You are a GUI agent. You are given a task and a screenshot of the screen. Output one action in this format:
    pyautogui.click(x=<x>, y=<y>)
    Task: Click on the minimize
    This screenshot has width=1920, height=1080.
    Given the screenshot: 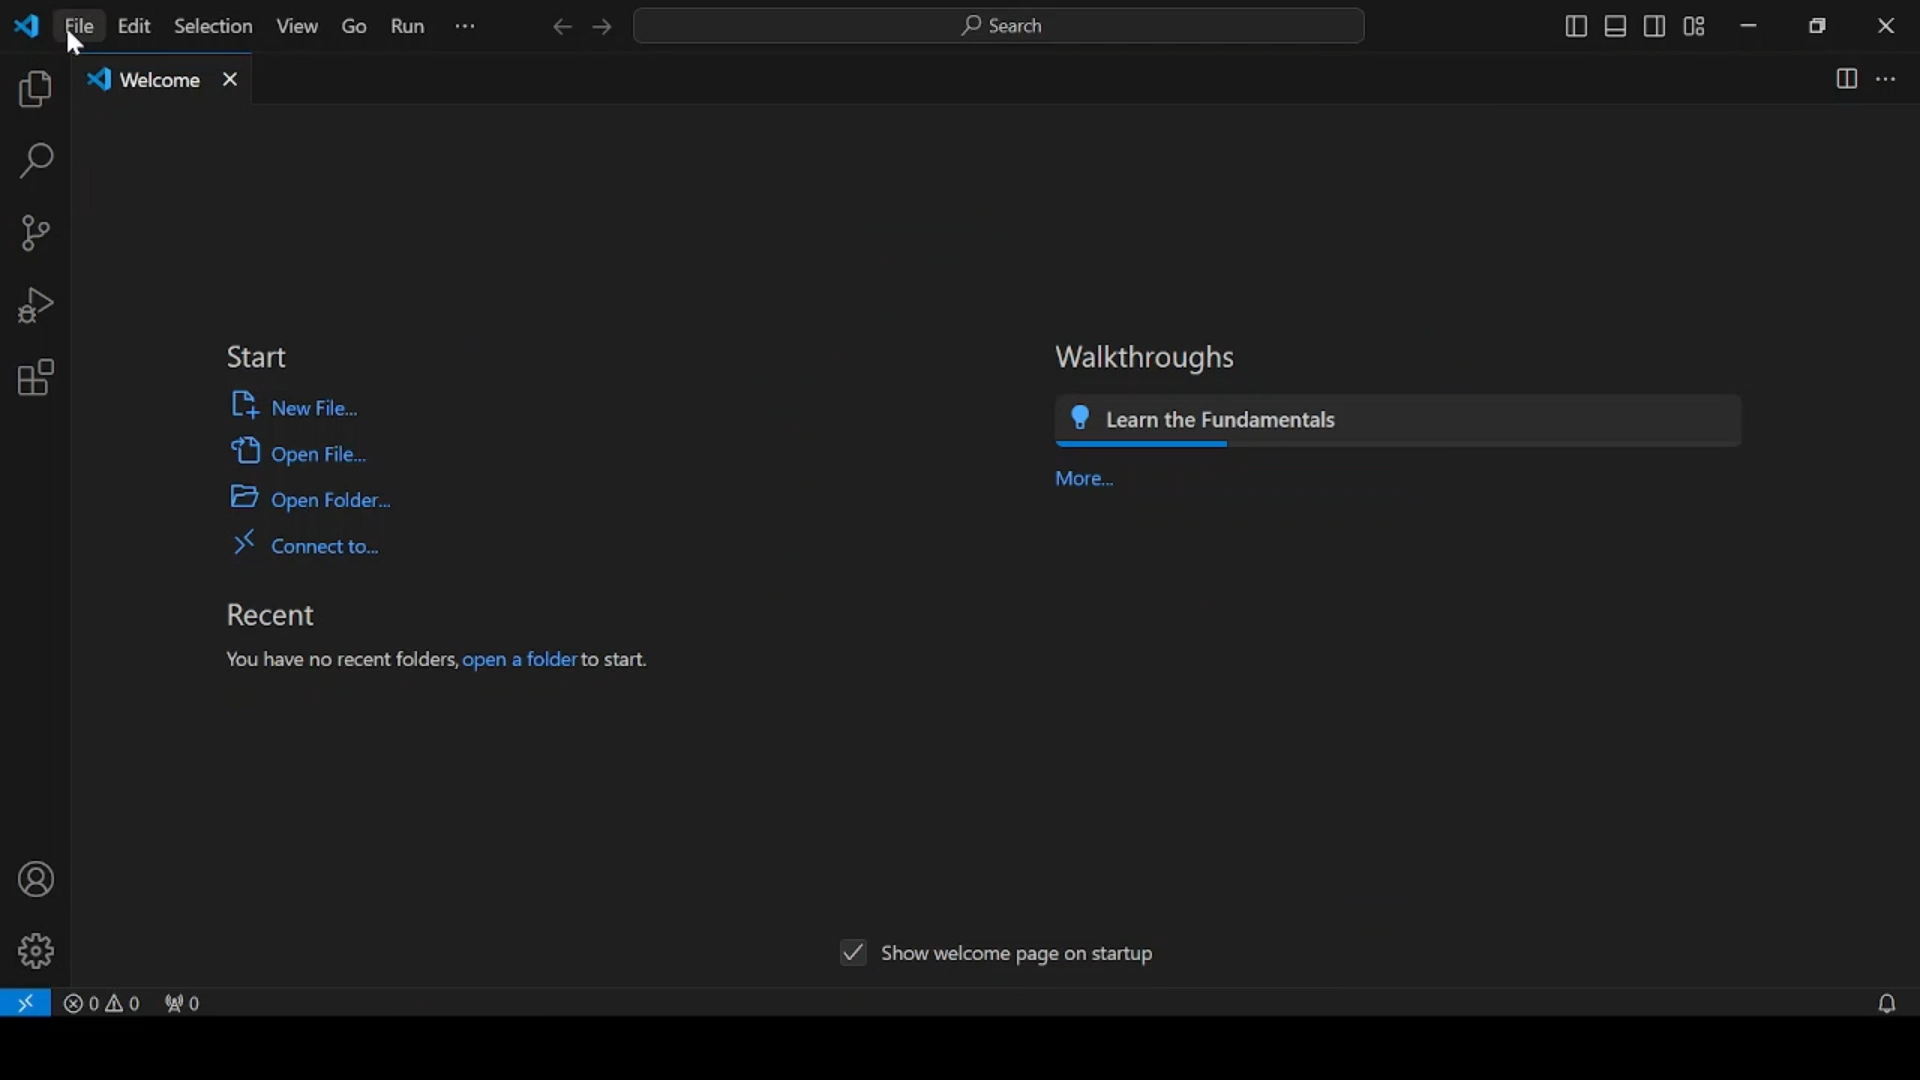 What is the action you would take?
    pyautogui.click(x=1752, y=25)
    